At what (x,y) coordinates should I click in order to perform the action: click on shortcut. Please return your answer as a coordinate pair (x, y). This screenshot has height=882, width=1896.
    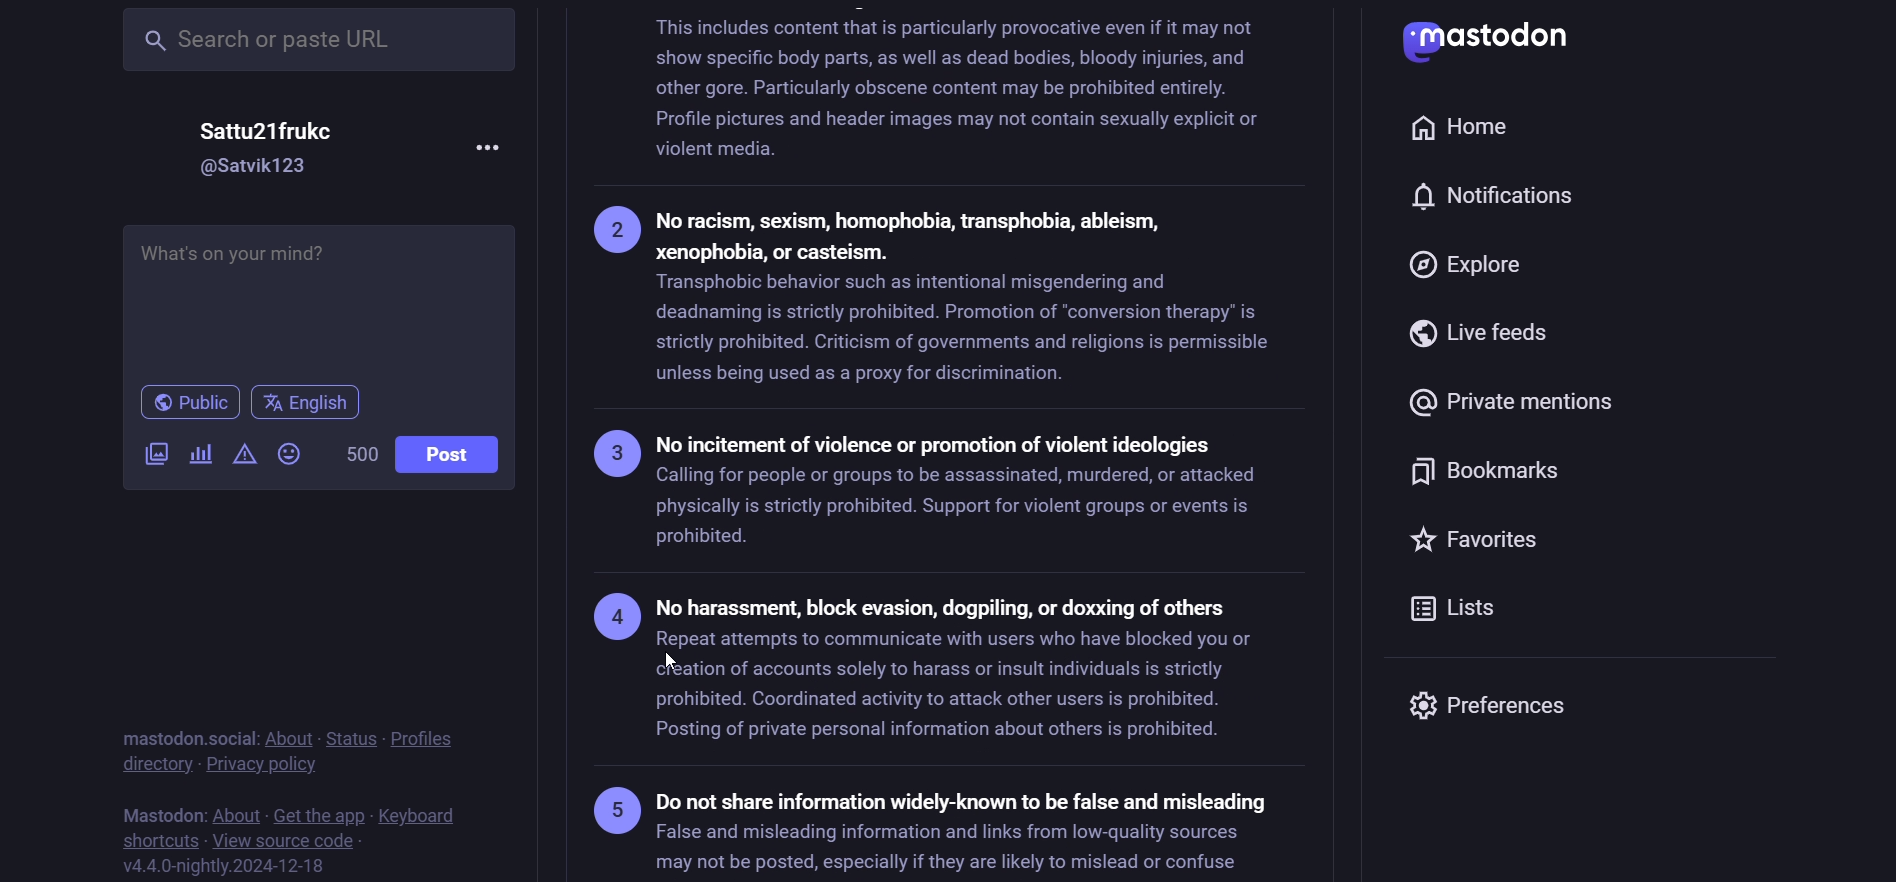
    Looking at the image, I should click on (153, 838).